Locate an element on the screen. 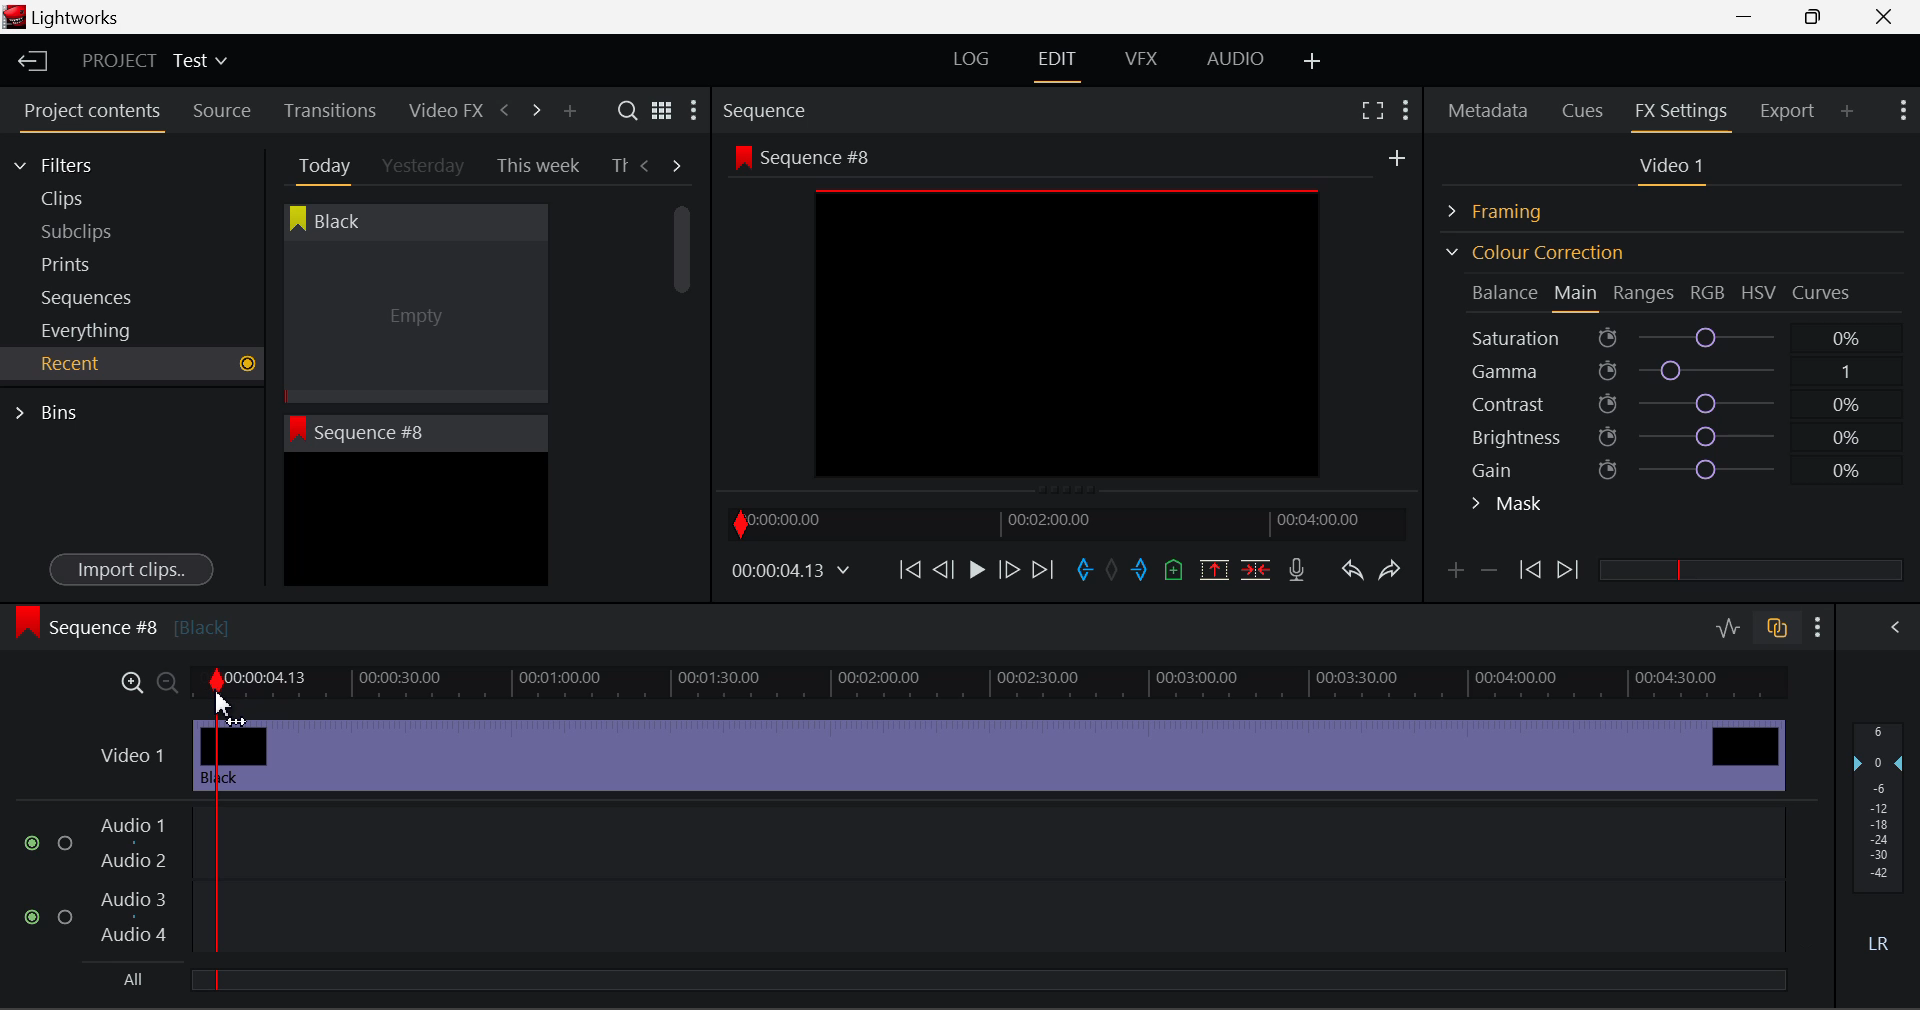 This screenshot has height=1010, width=1920. All is located at coordinates (129, 980).